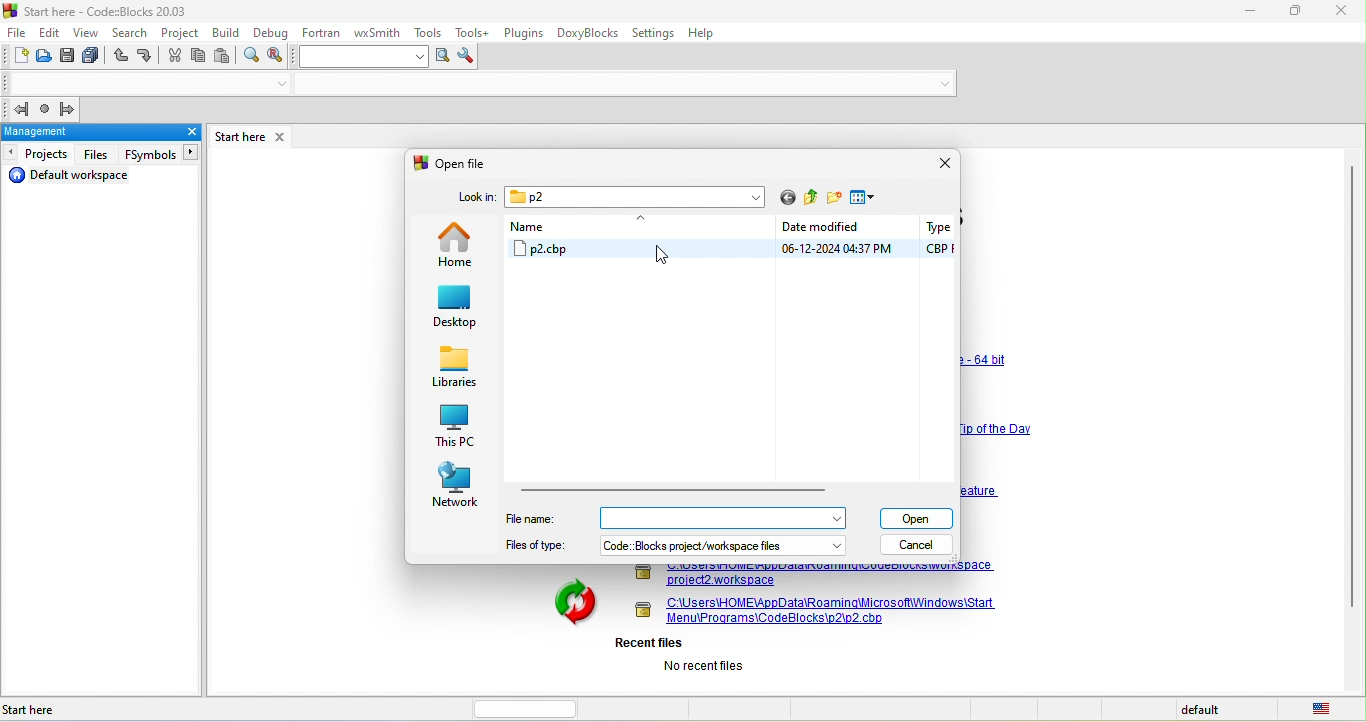 The width and height of the screenshot is (1366, 722). What do you see at coordinates (428, 32) in the screenshot?
I see `tools` at bounding box center [428, 32].